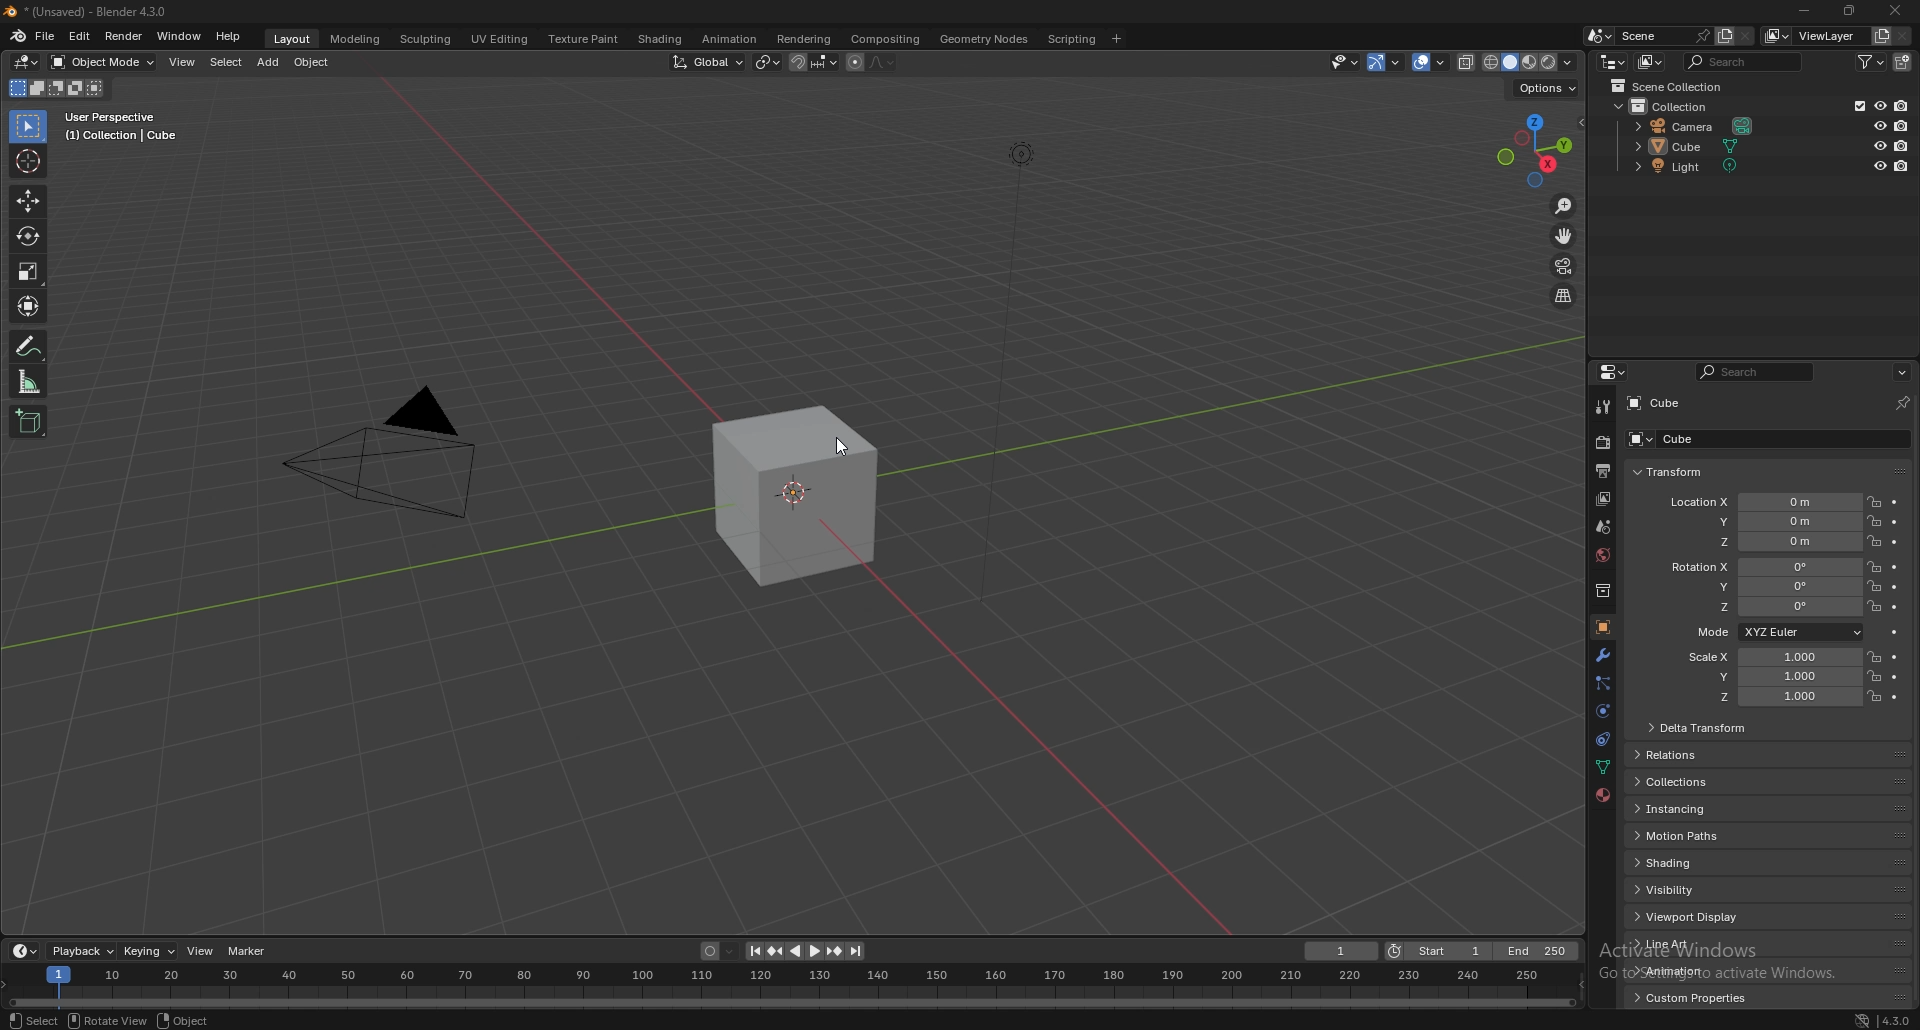  What do you see at coordinates (124, 36) in the screenshot?
I see `render` at bounding box center [124, 36].